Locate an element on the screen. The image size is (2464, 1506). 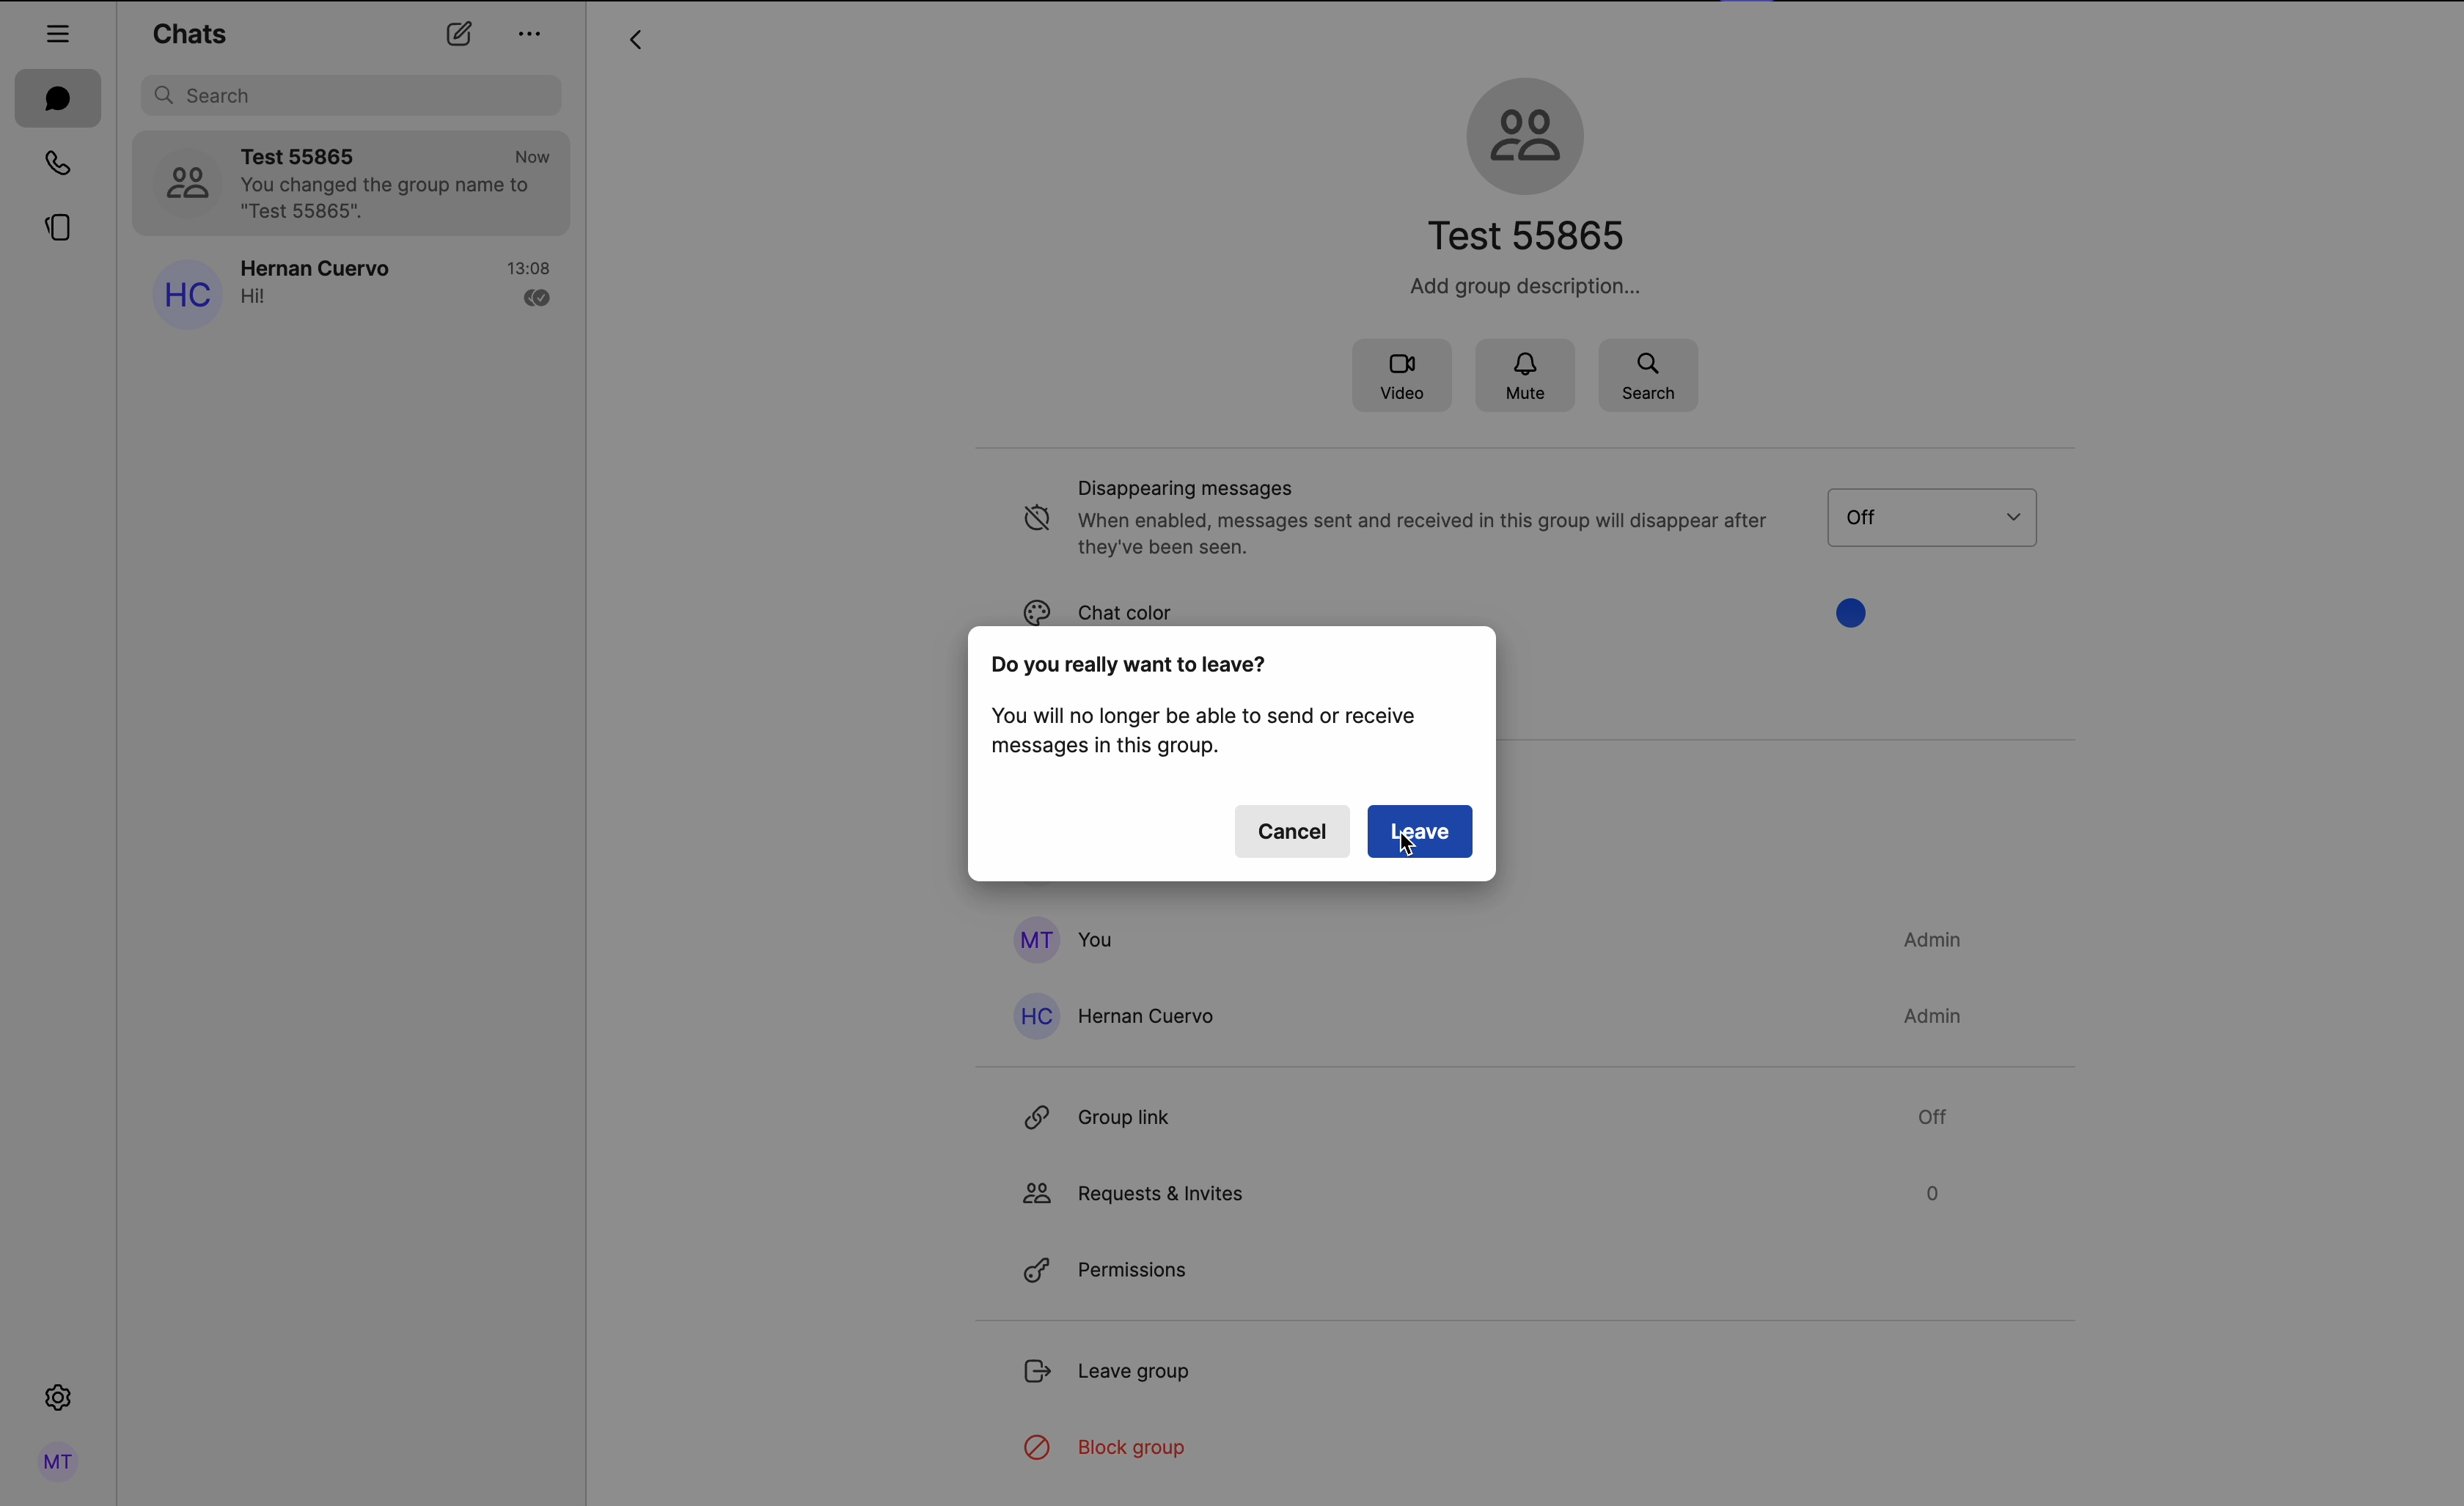
cancel button is located at coordinates (1292, 830).